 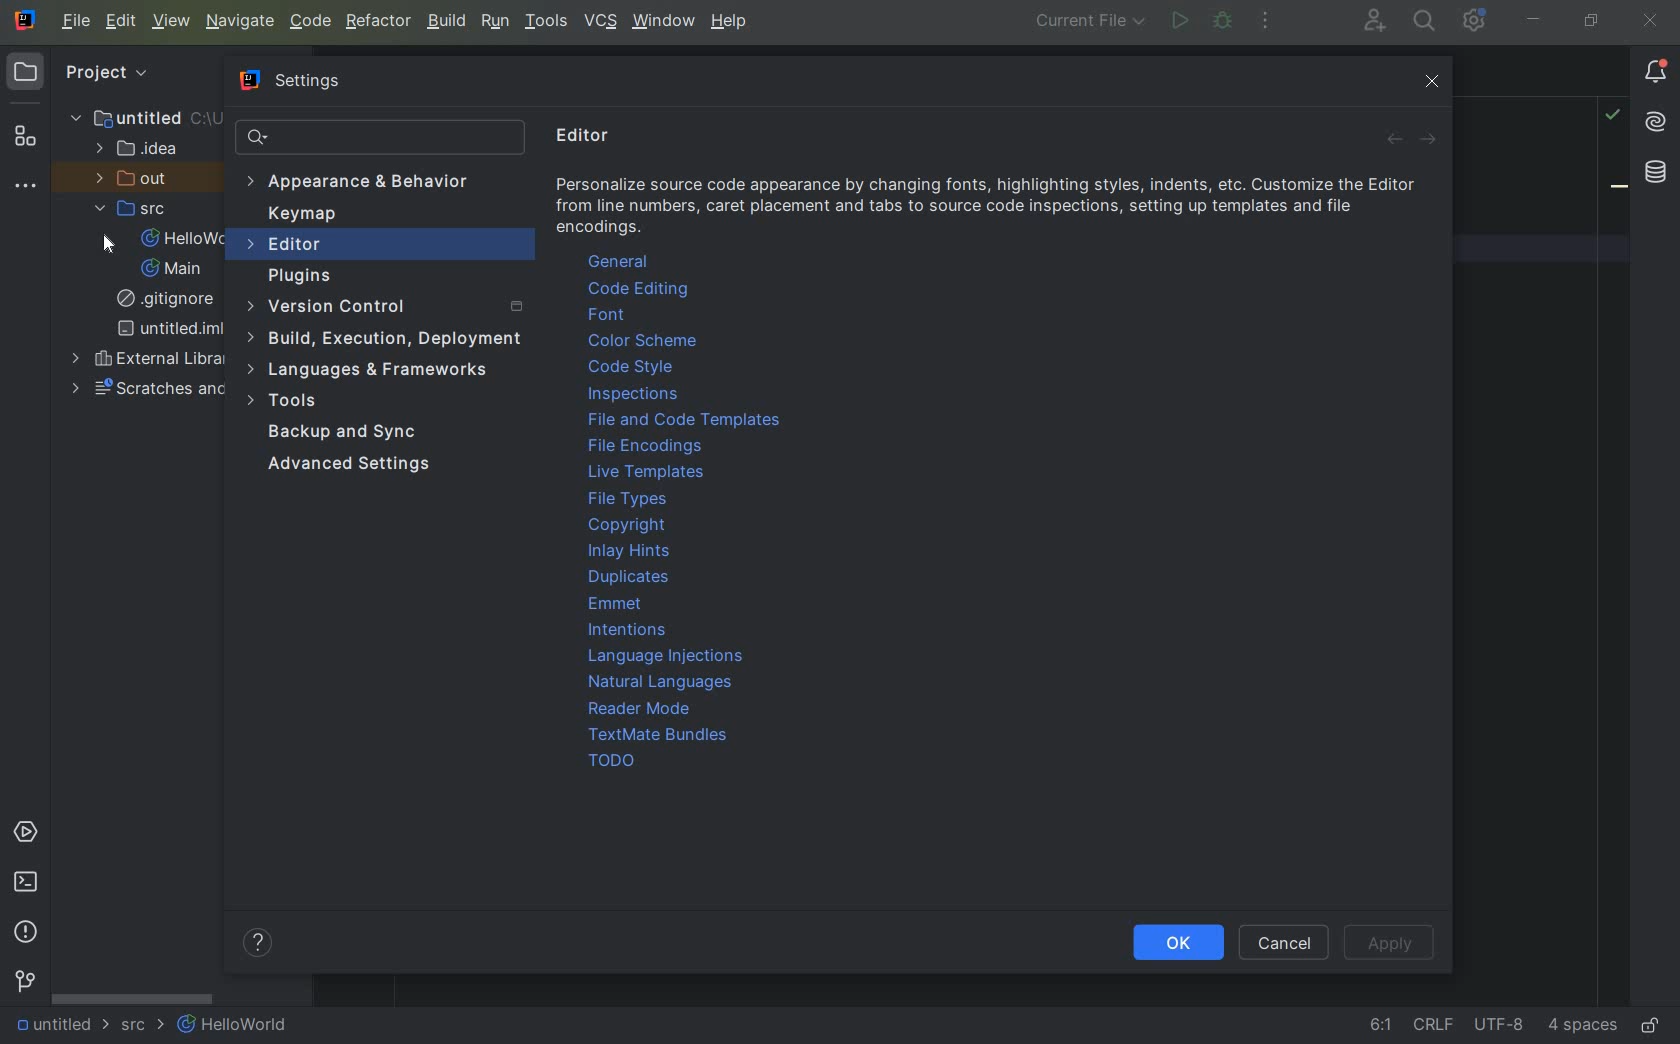 What do you see at coordinates (122, 21) in the screenshot?
I see `EDIT` at bounding box center [122, 21].